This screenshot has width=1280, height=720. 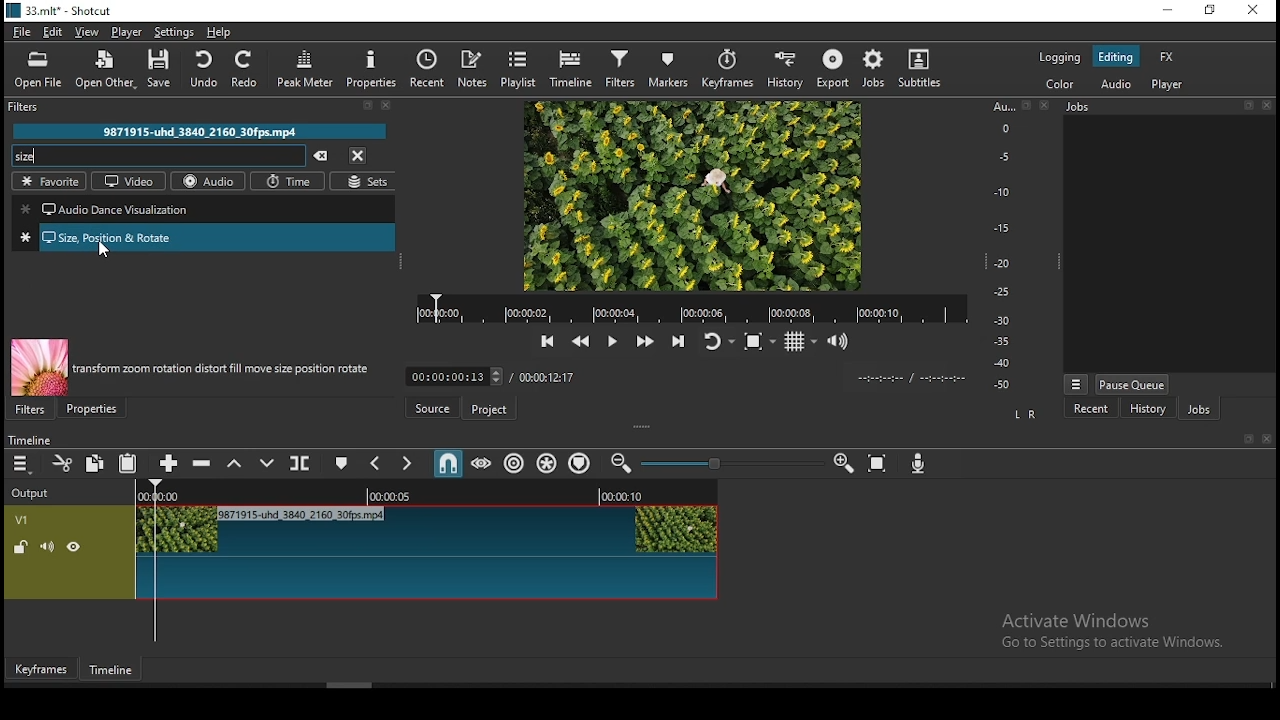 I want to click on video track, so click(x=367, y=553).